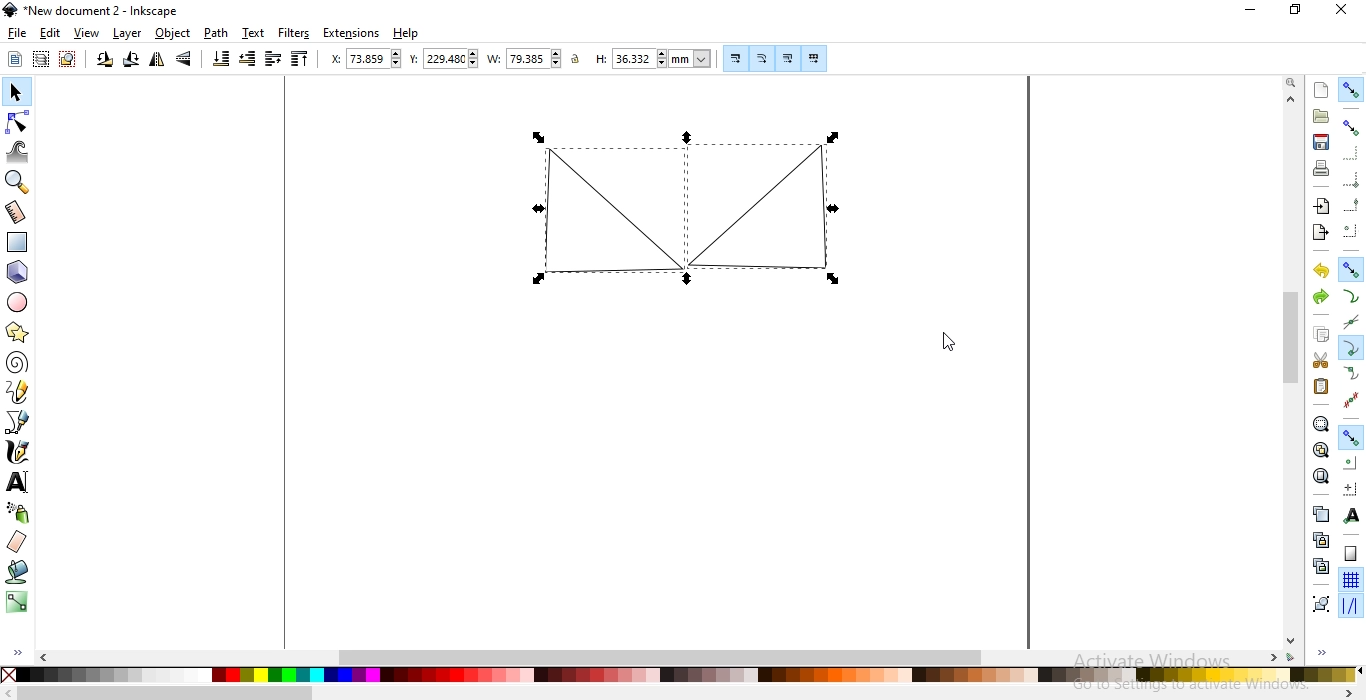 Image resolution: width=1366 pixels, height=700 pixels. What do you see at coordinates (215, 34) in the screenshot?
I see `path` at bounding box center [215, 34].